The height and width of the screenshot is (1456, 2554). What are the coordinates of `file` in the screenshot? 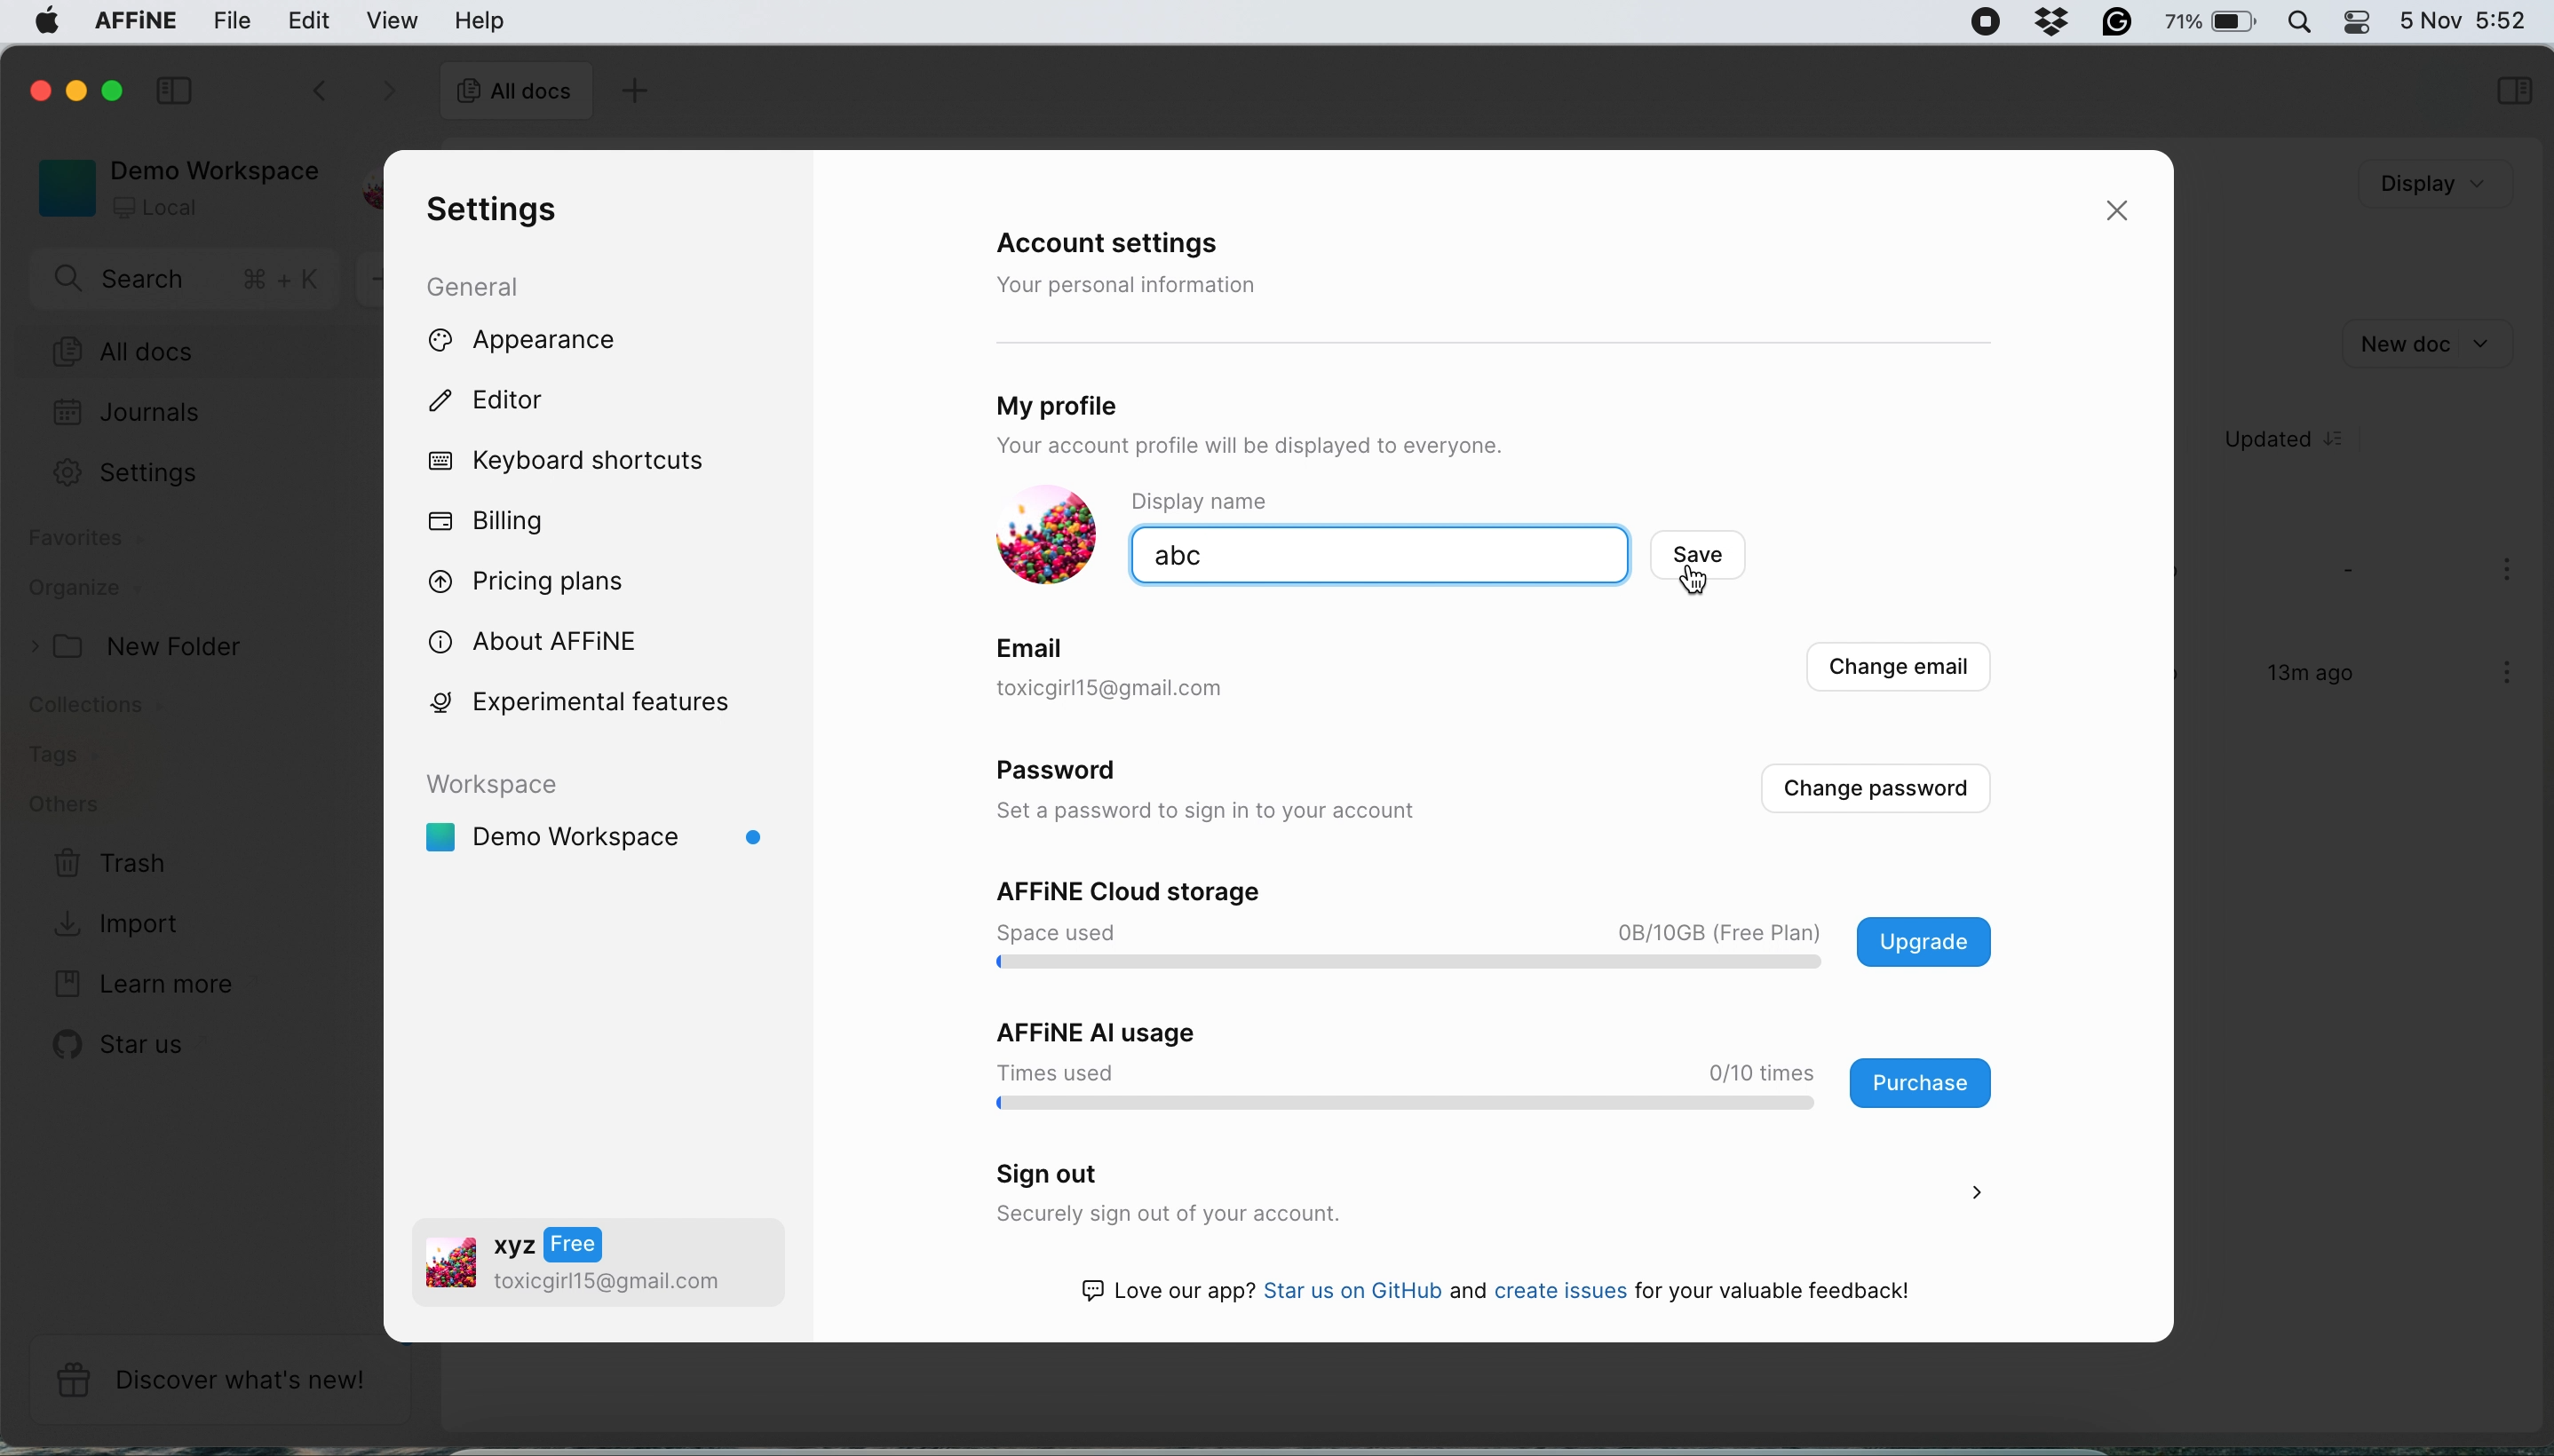 It's located at (234, 21).